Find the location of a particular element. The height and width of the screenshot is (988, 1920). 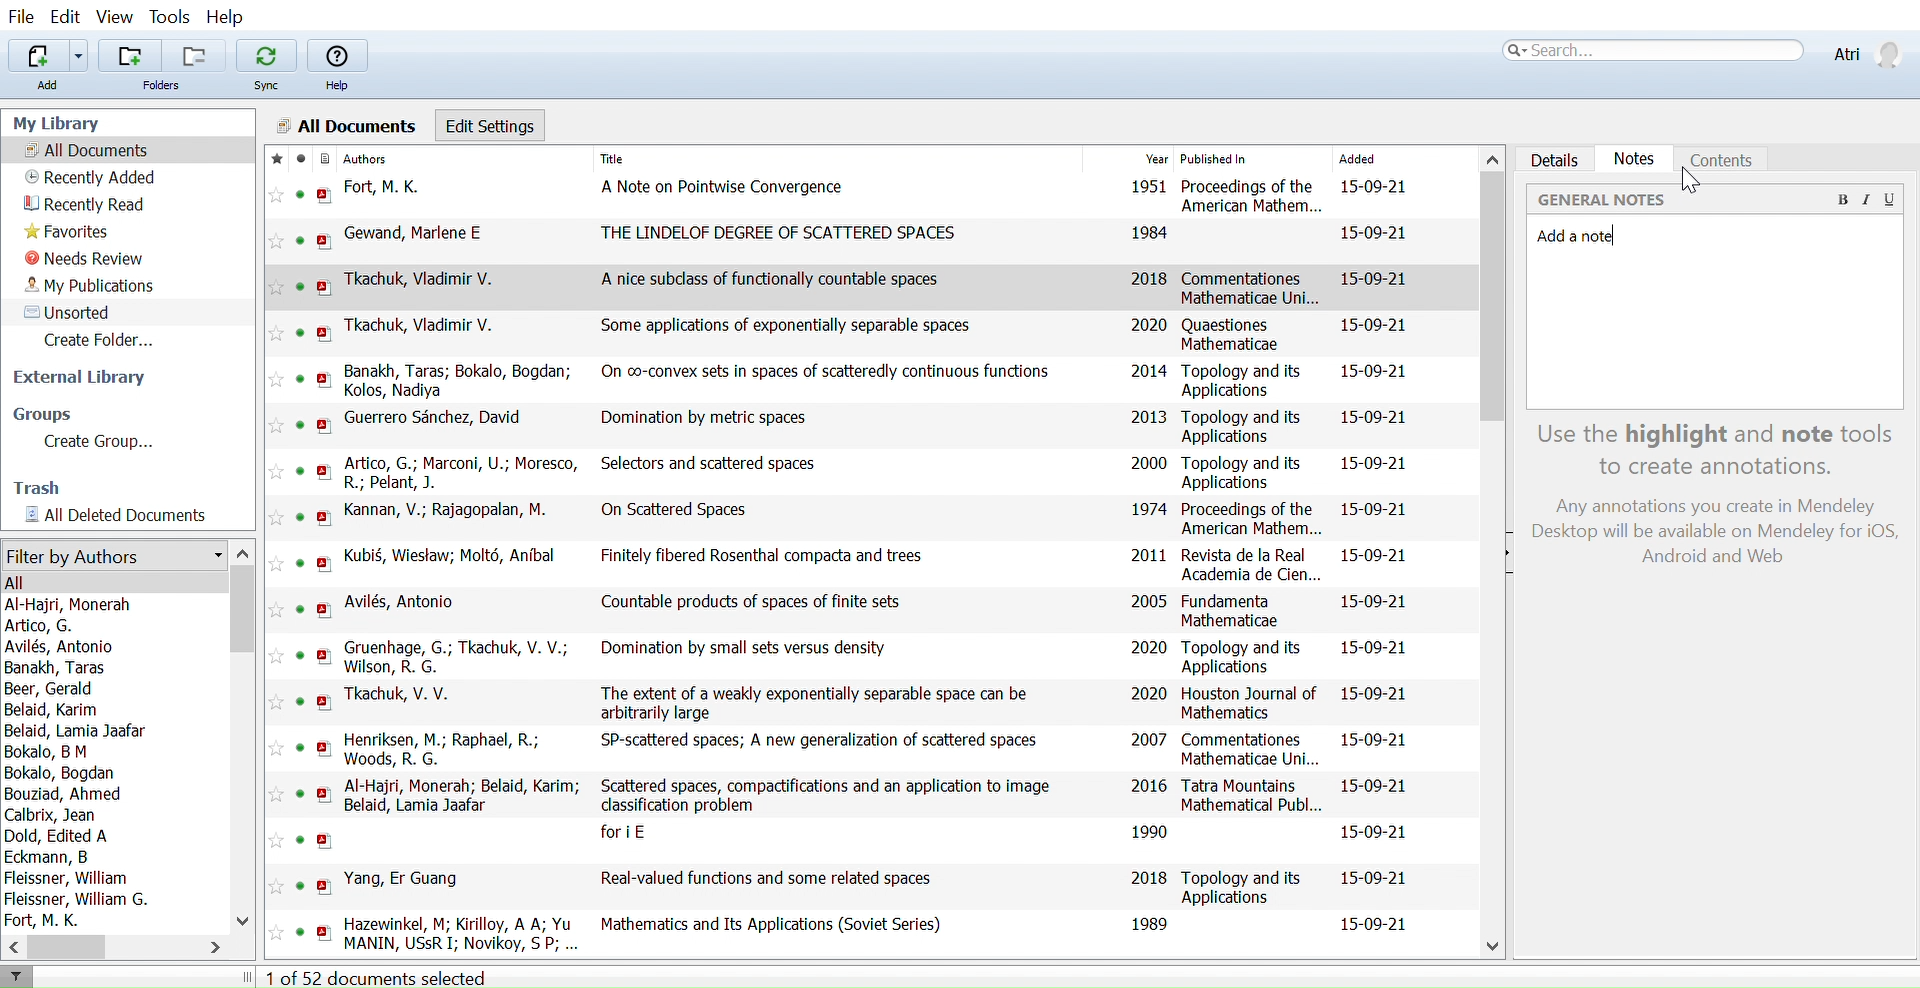

open PDF is located at coordinates (324, 610).